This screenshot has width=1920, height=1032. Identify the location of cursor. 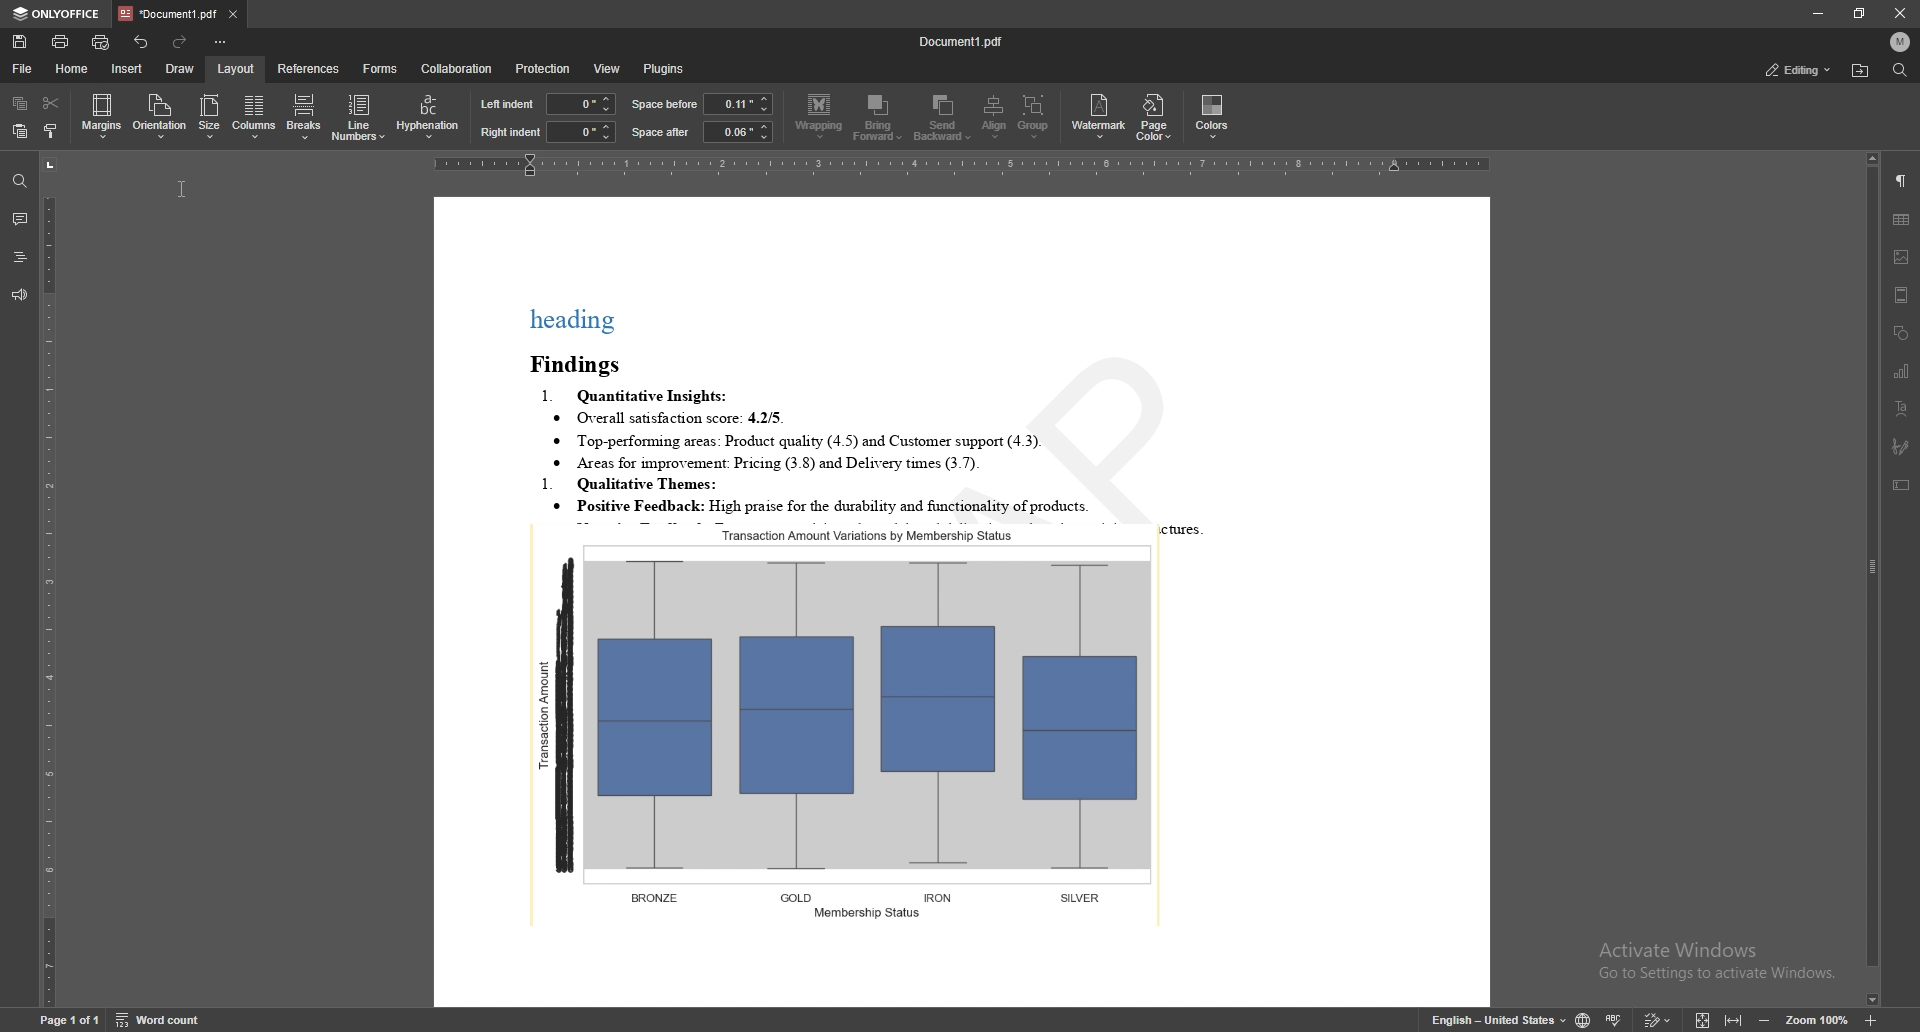
(181, 185).